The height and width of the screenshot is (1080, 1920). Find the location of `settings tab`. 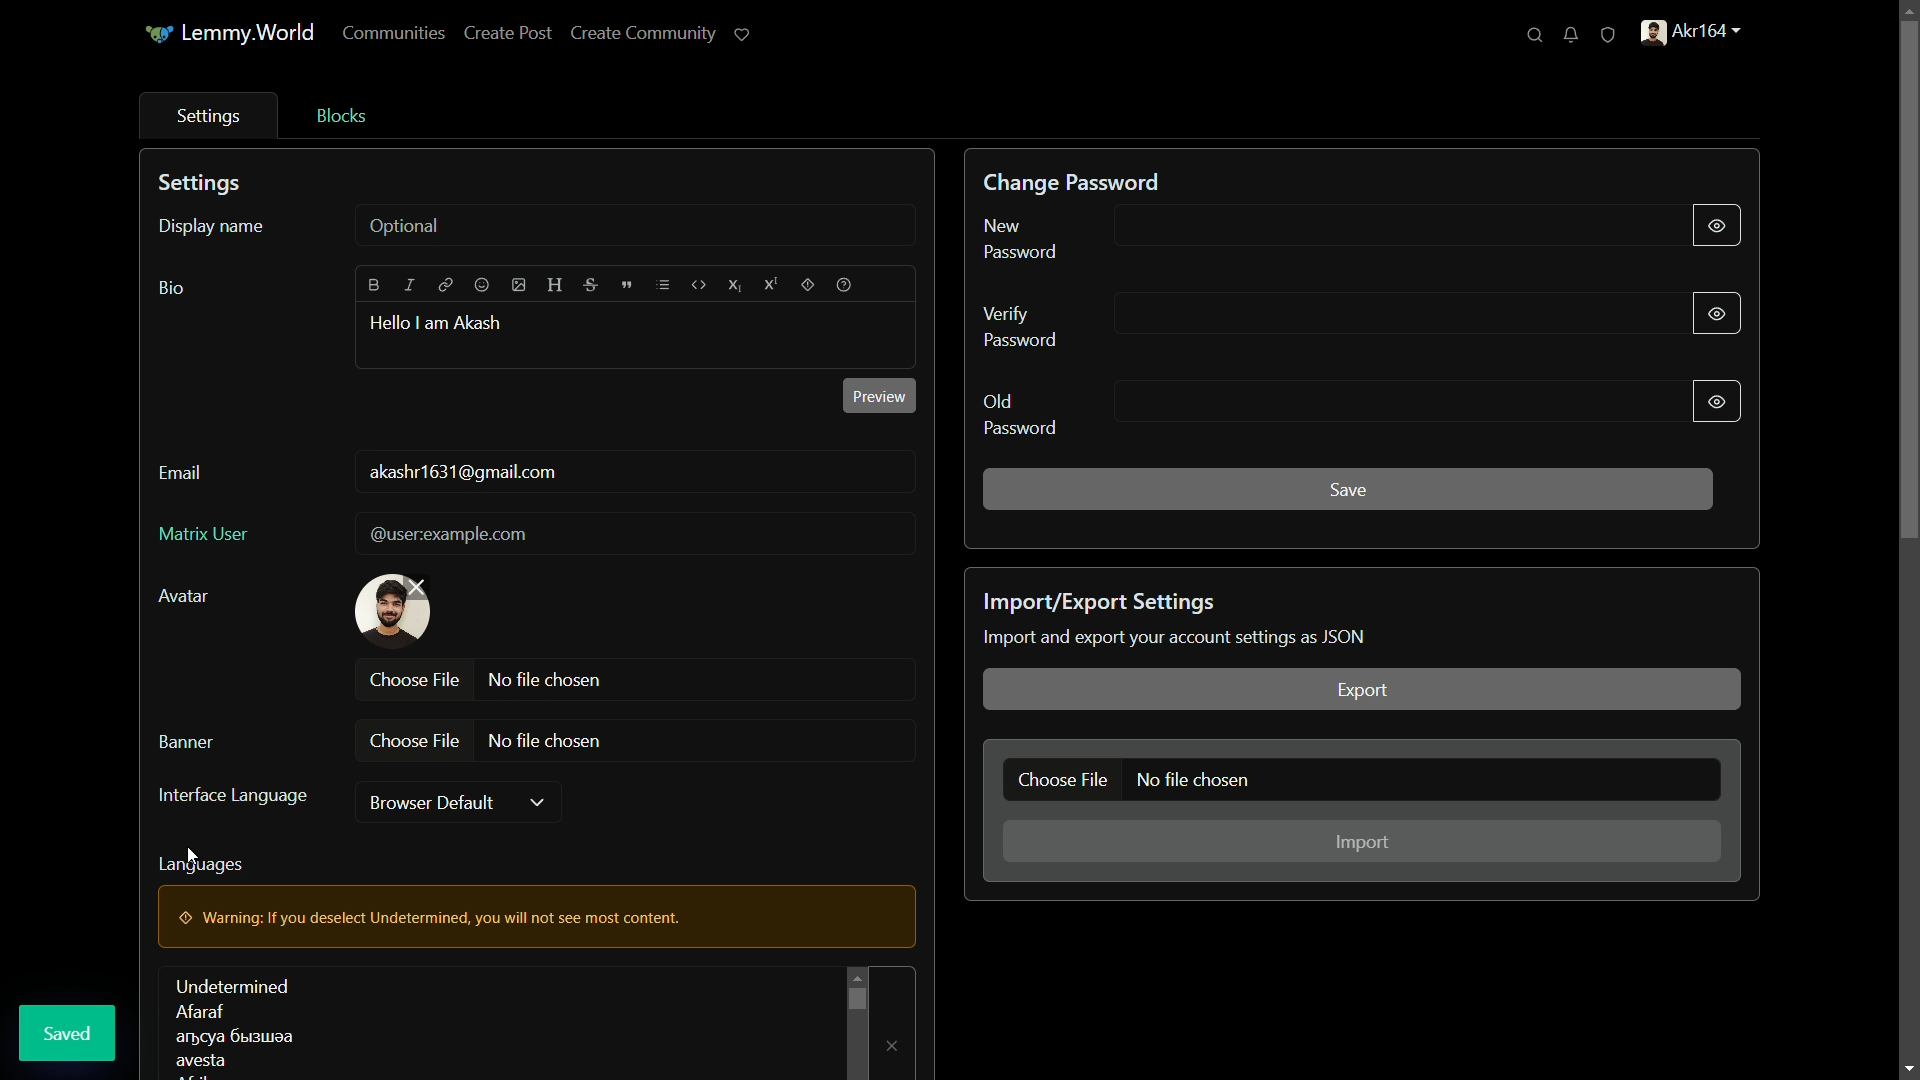

settings tab is located at coordinates (212, 118).